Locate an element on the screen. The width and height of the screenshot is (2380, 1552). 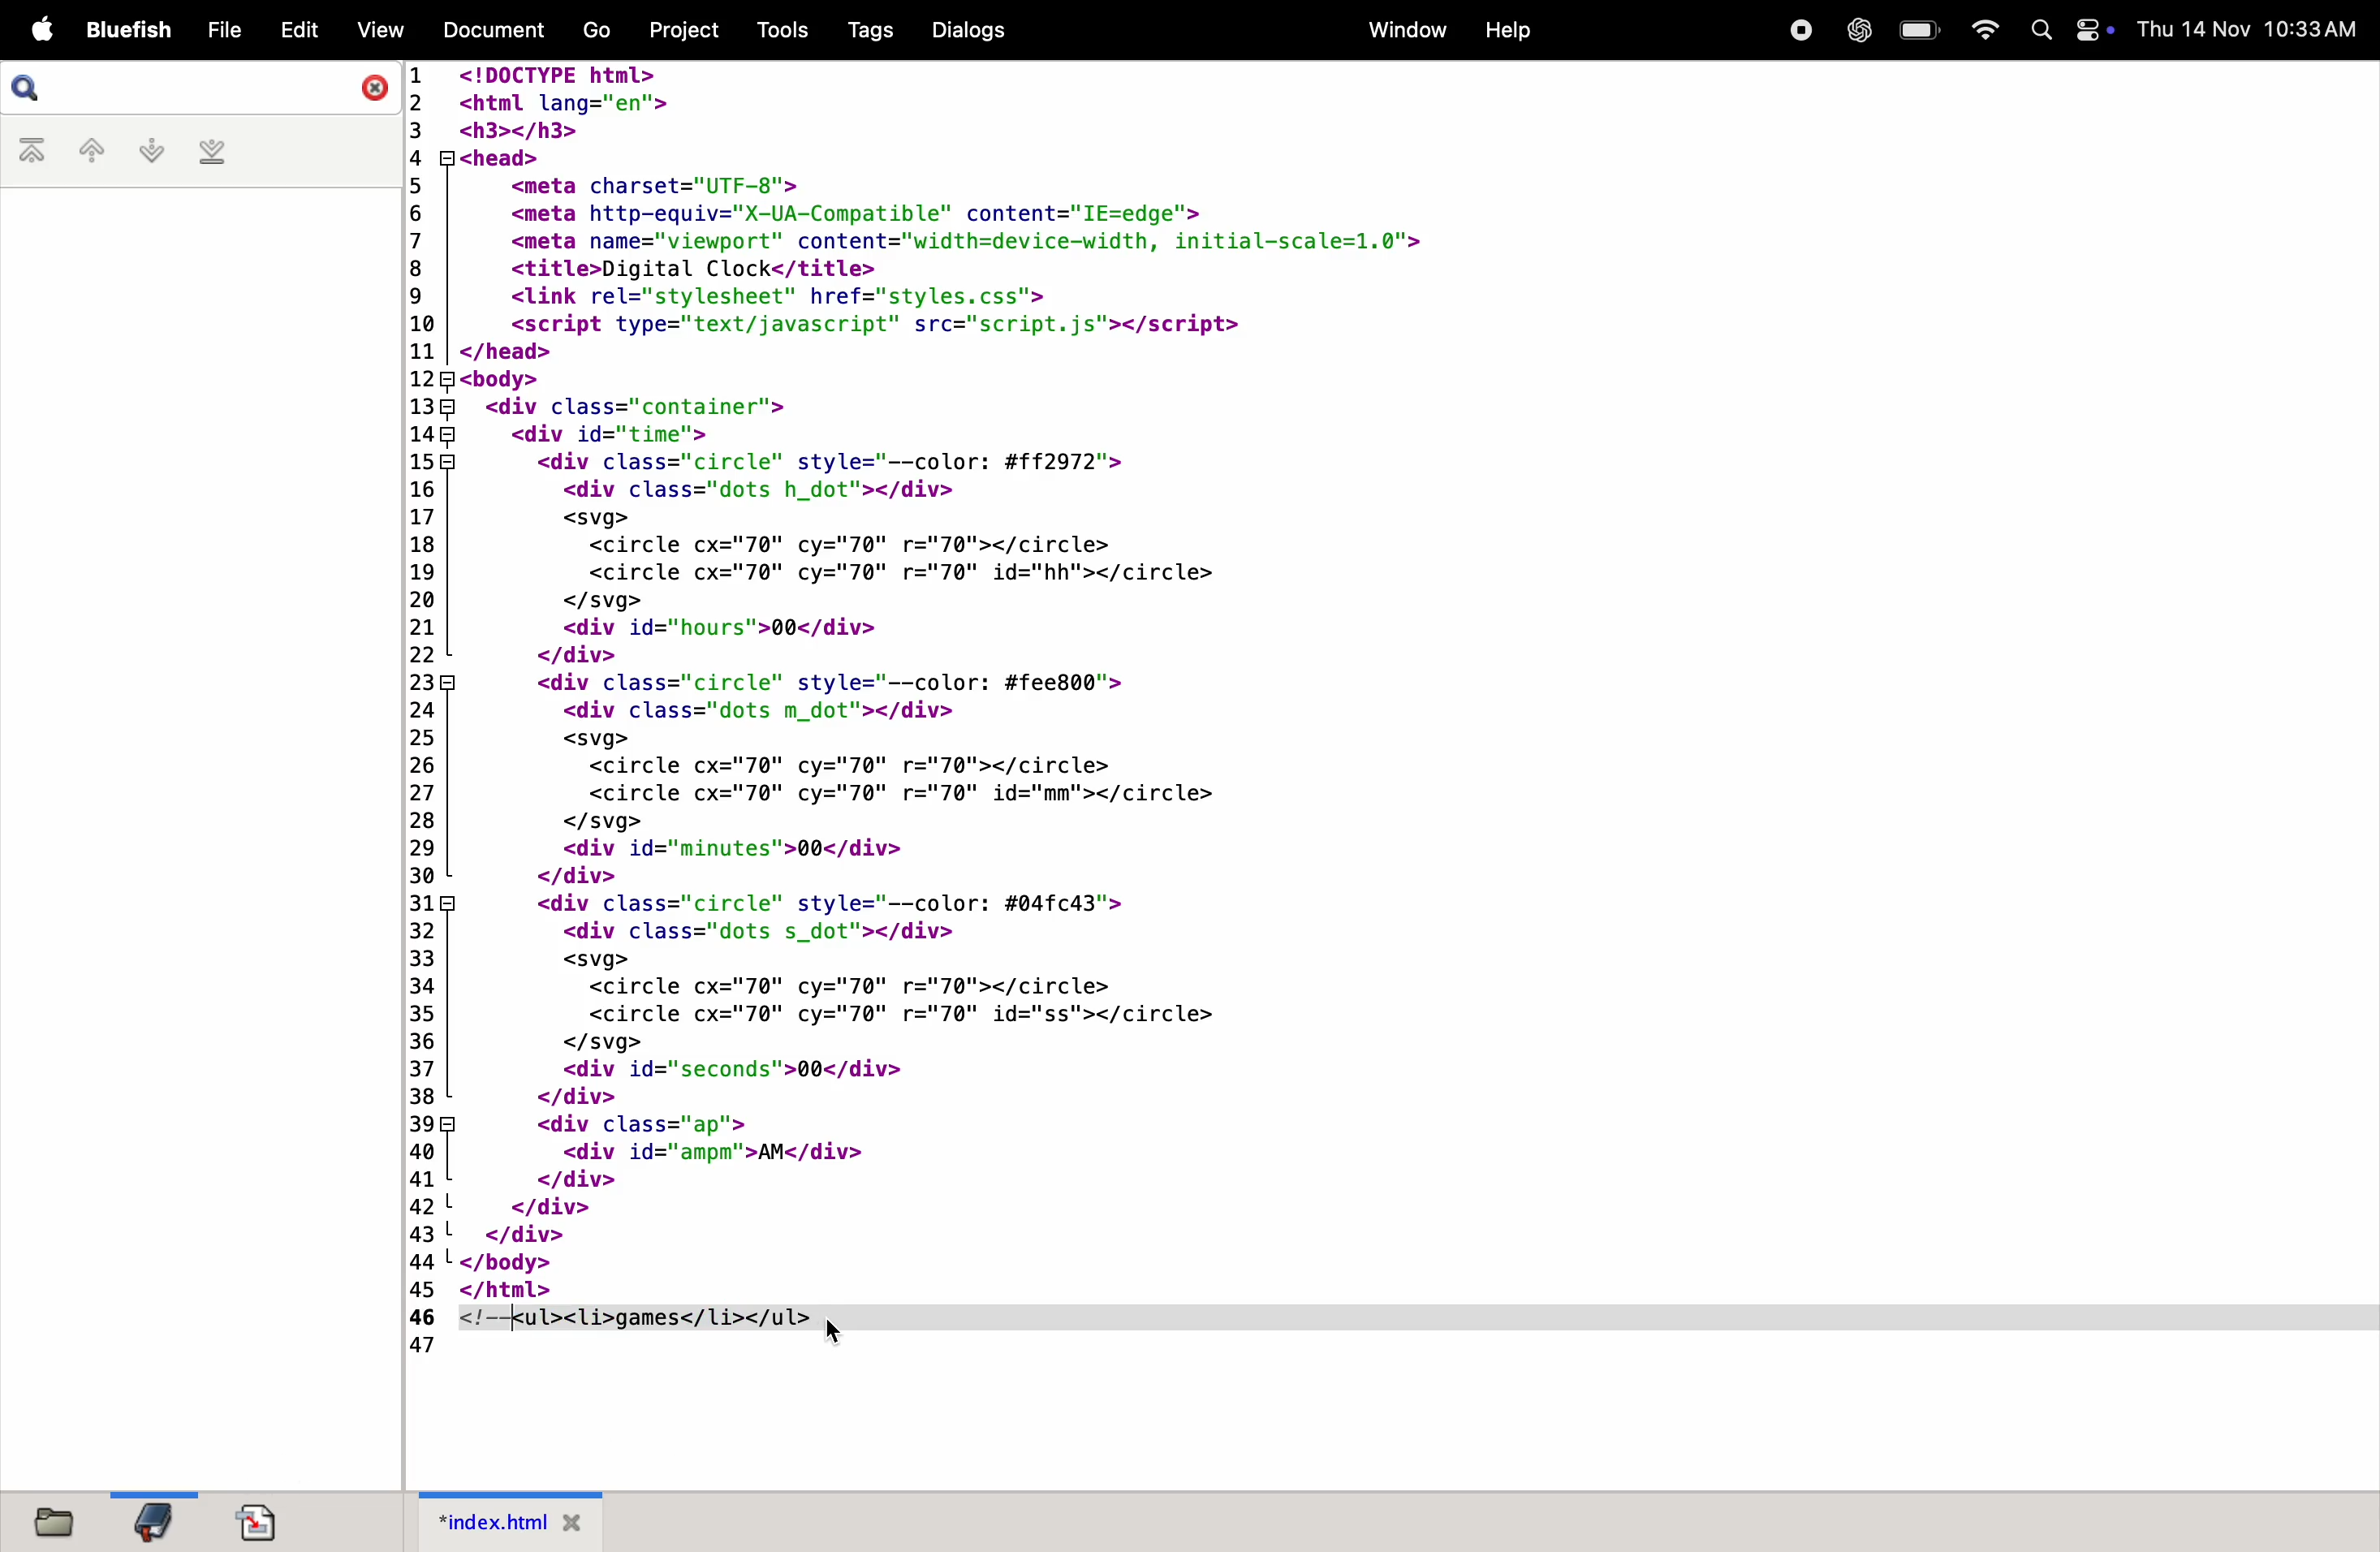
Apple menu is located at coordinates (38, 28).